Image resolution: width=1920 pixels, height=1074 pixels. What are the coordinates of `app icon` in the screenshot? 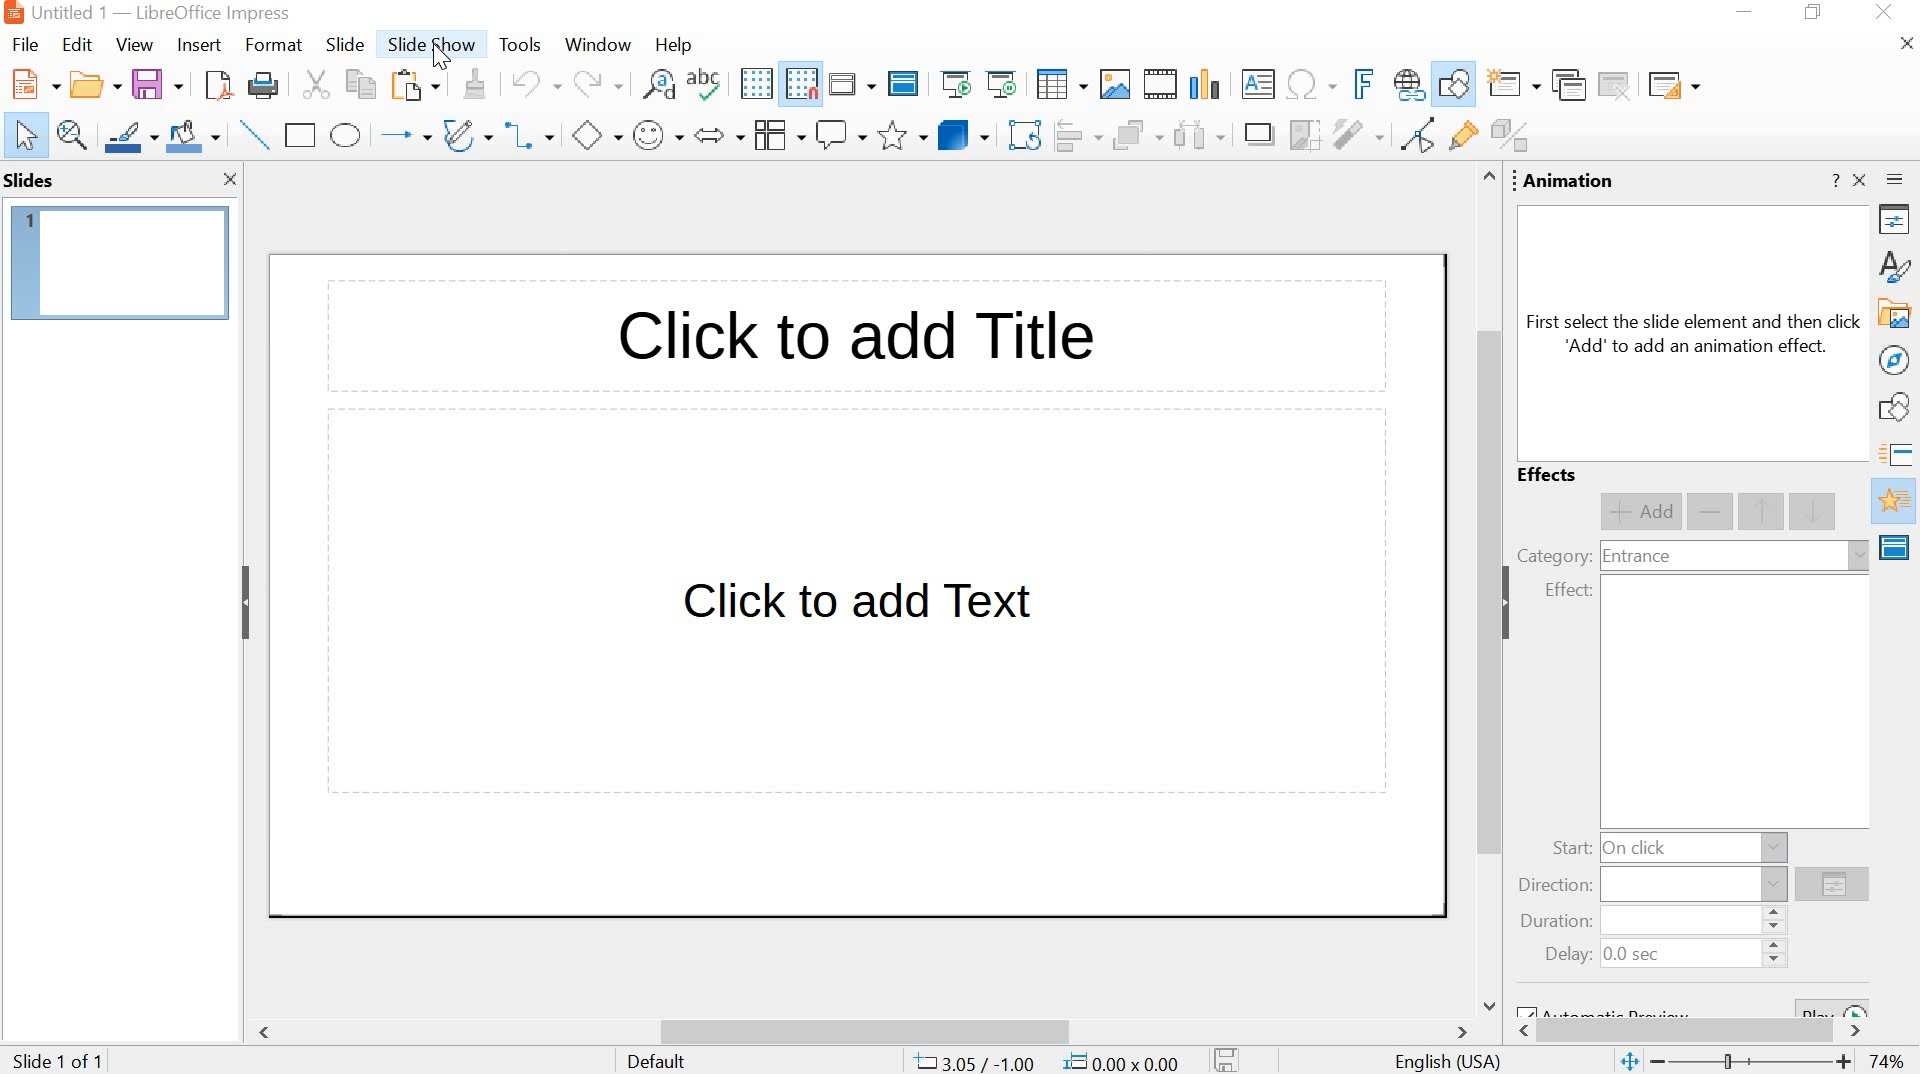 It's located at (12, 13).